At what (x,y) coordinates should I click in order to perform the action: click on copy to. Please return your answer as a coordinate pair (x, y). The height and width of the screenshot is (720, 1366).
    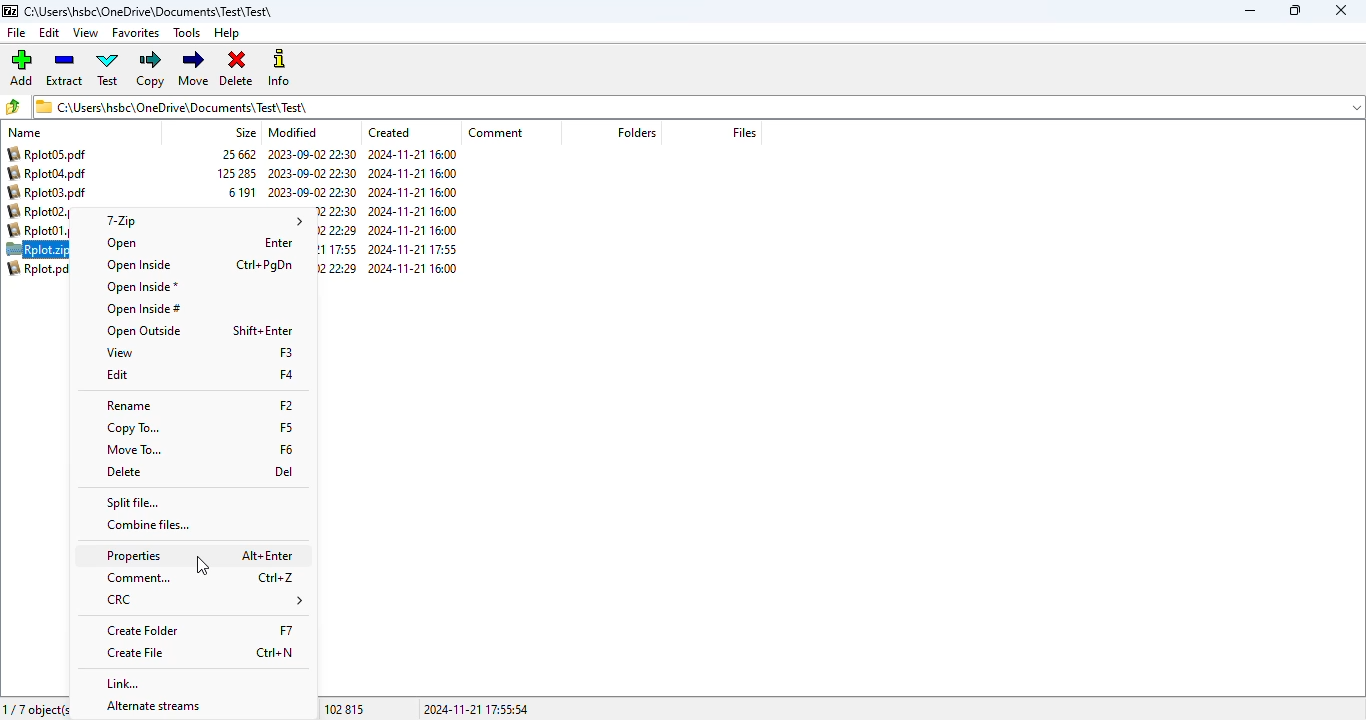
    Looking at the image, I should click on (135, 428).